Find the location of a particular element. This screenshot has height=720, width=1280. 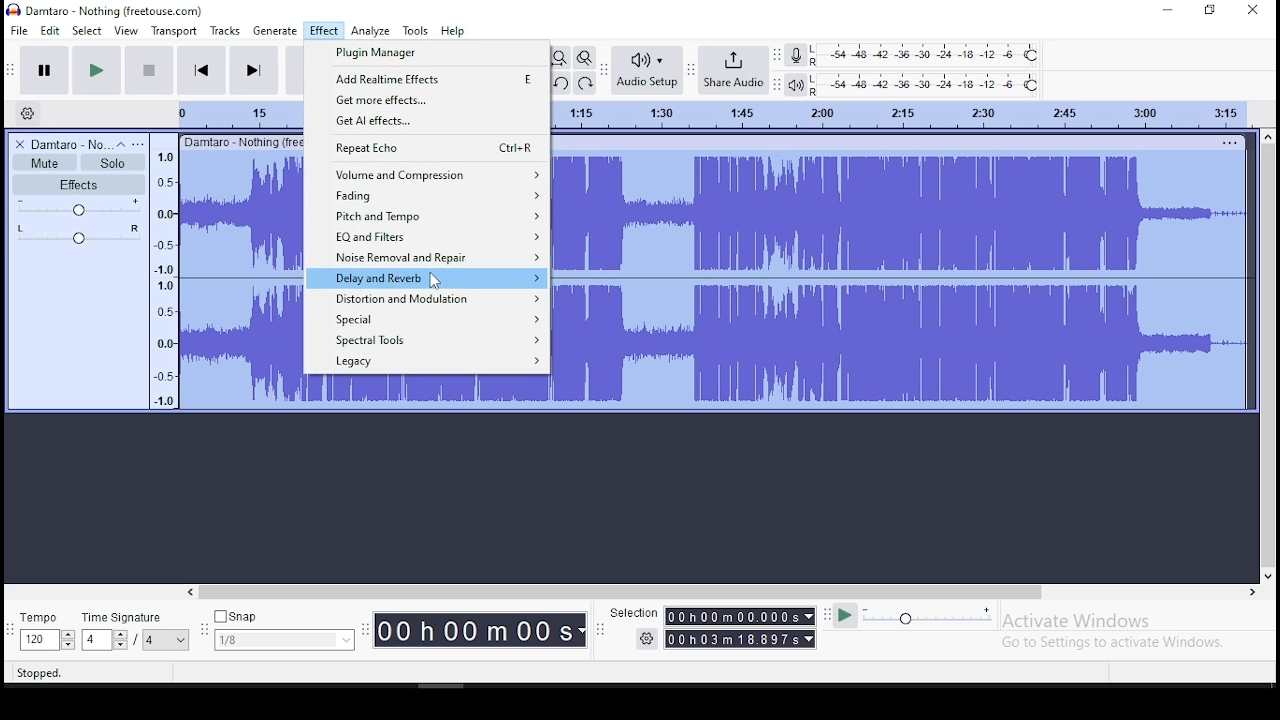

vertical scrollbar is located at coordinates (1269, 356).